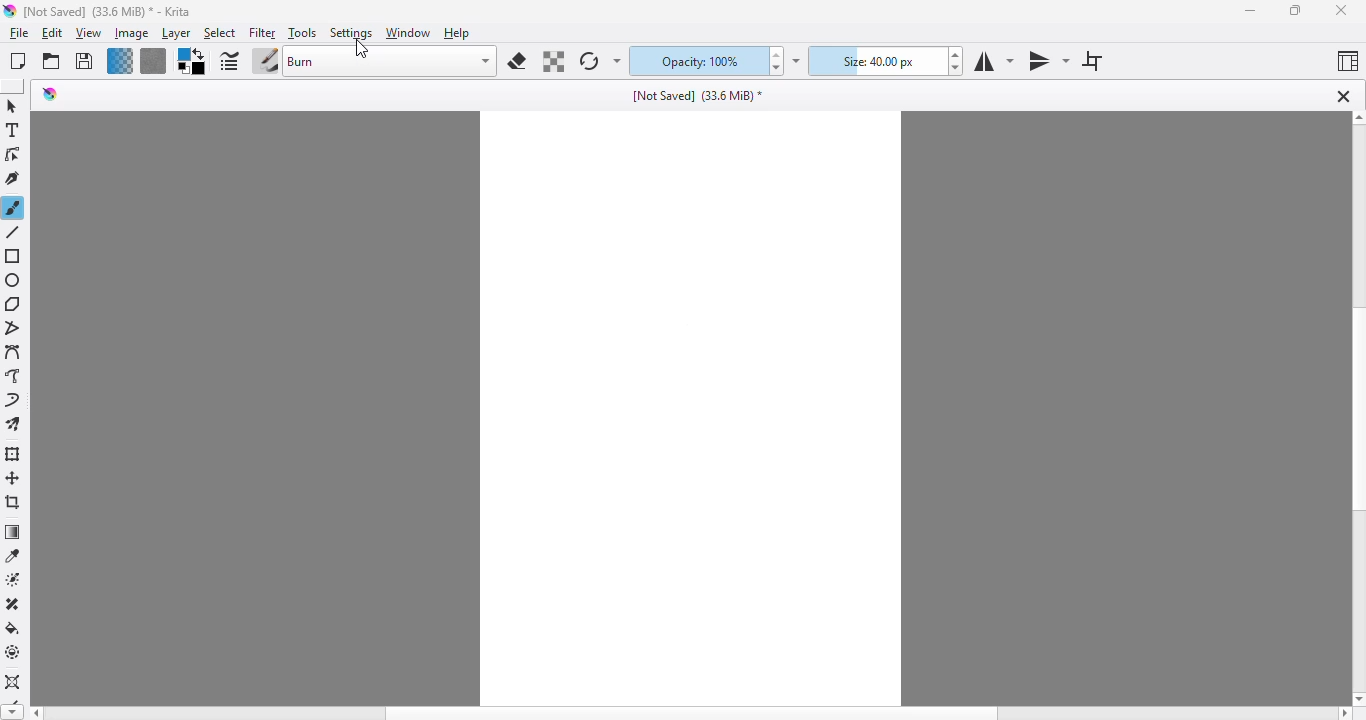 The width and height of the screenshot is (1366, 720). Describe the element at coordinates (13, 280) in the screenshot. I see `ellipse tool` at that location.